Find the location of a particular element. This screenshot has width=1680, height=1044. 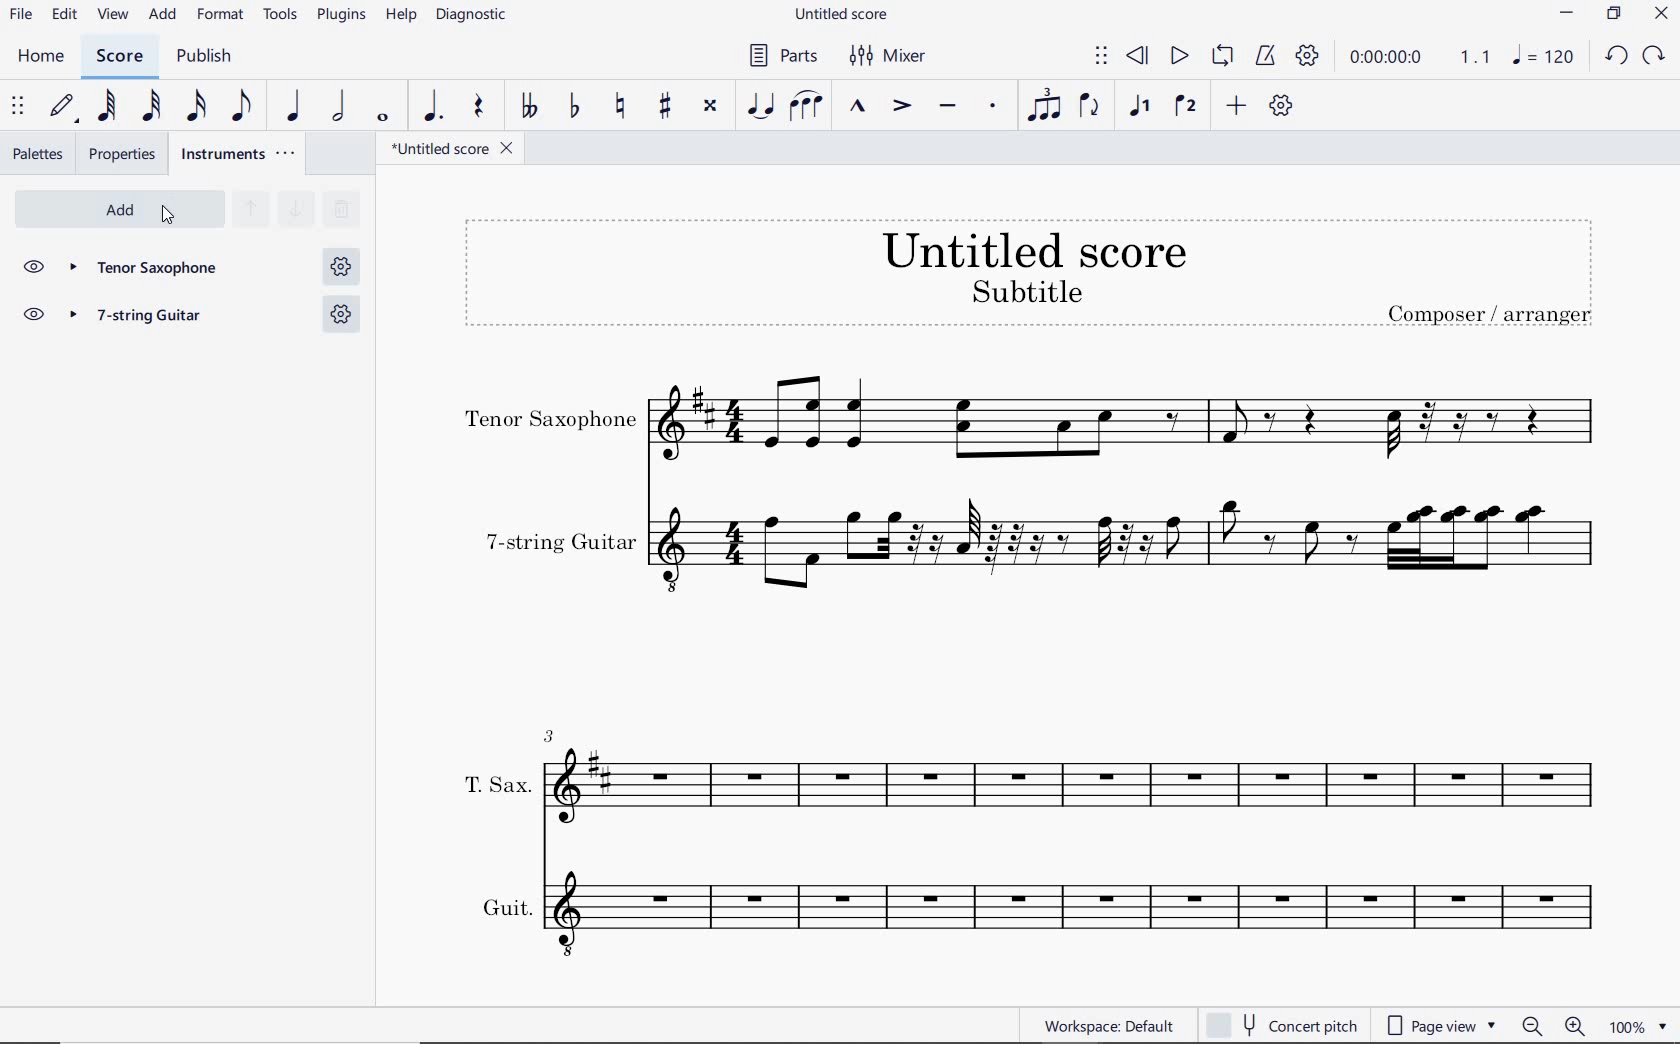

ADD is located at coordinates (1237, 107).